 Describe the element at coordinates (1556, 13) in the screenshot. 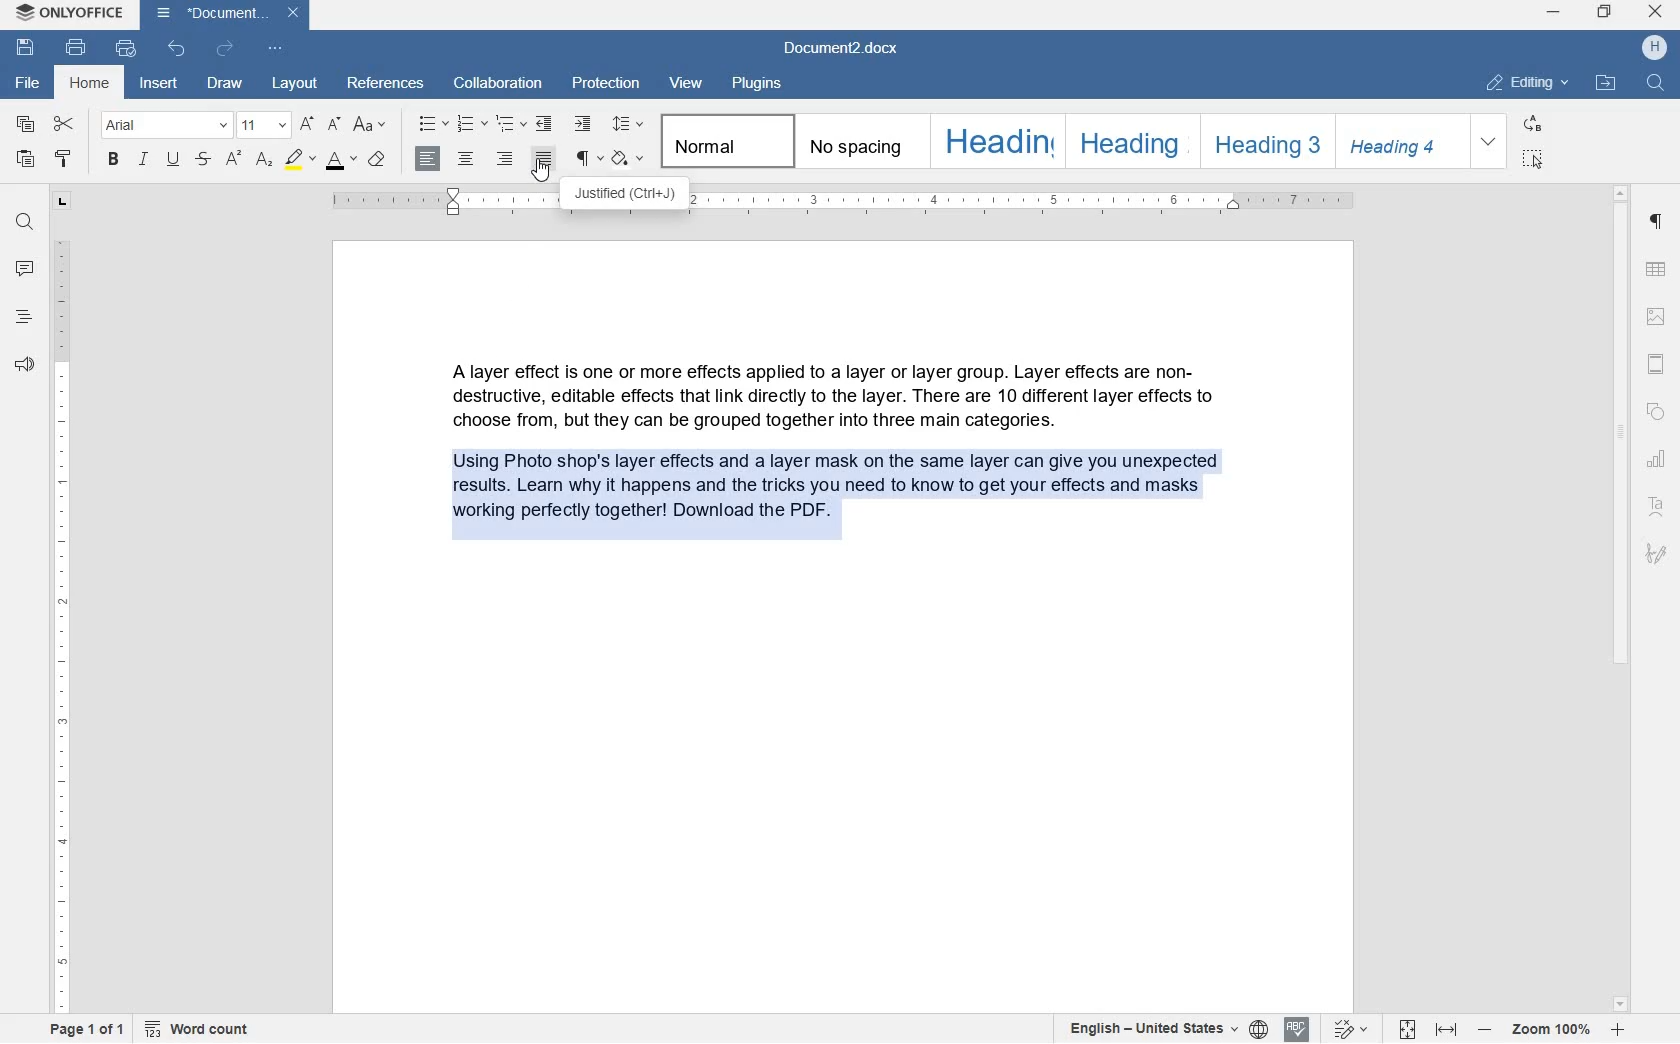

I see `minimize` at that location.